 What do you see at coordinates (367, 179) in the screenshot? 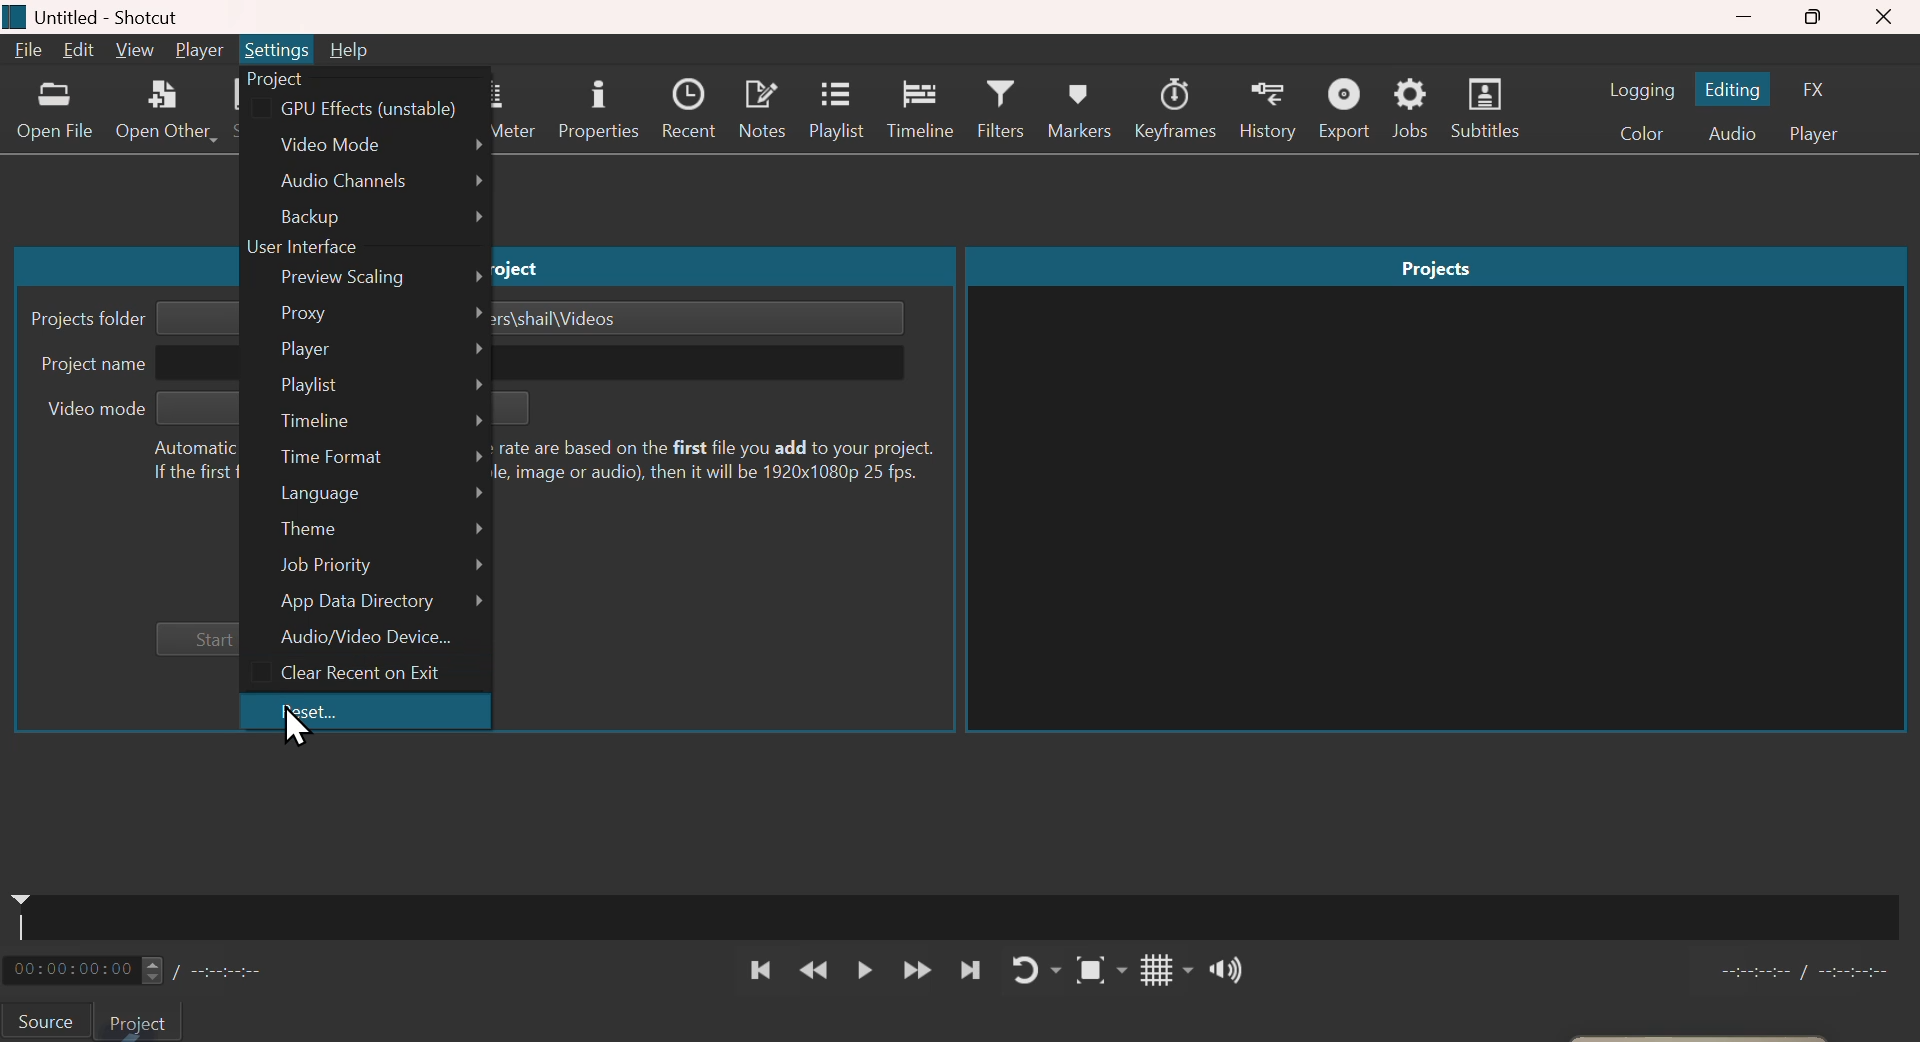
I see `Audio channel` at bounding box center [367, 179].